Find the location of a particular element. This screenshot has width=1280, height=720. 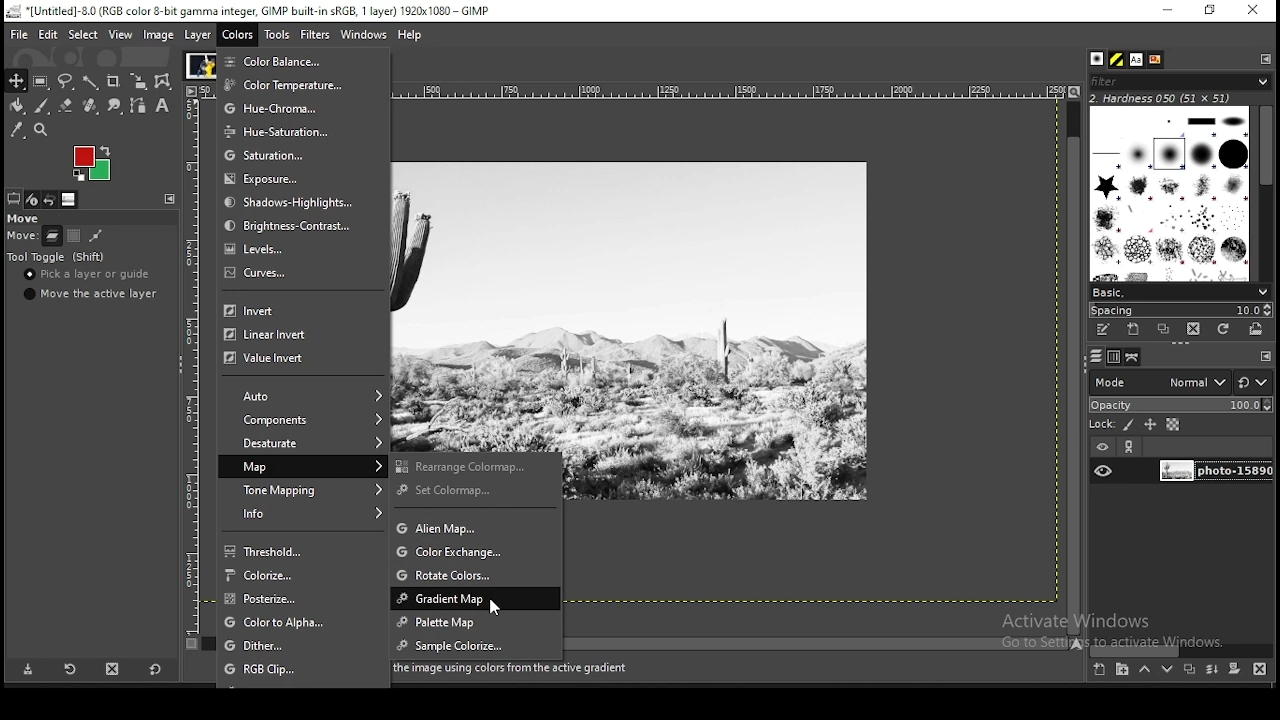

scale is located at coordinates (189, 359).